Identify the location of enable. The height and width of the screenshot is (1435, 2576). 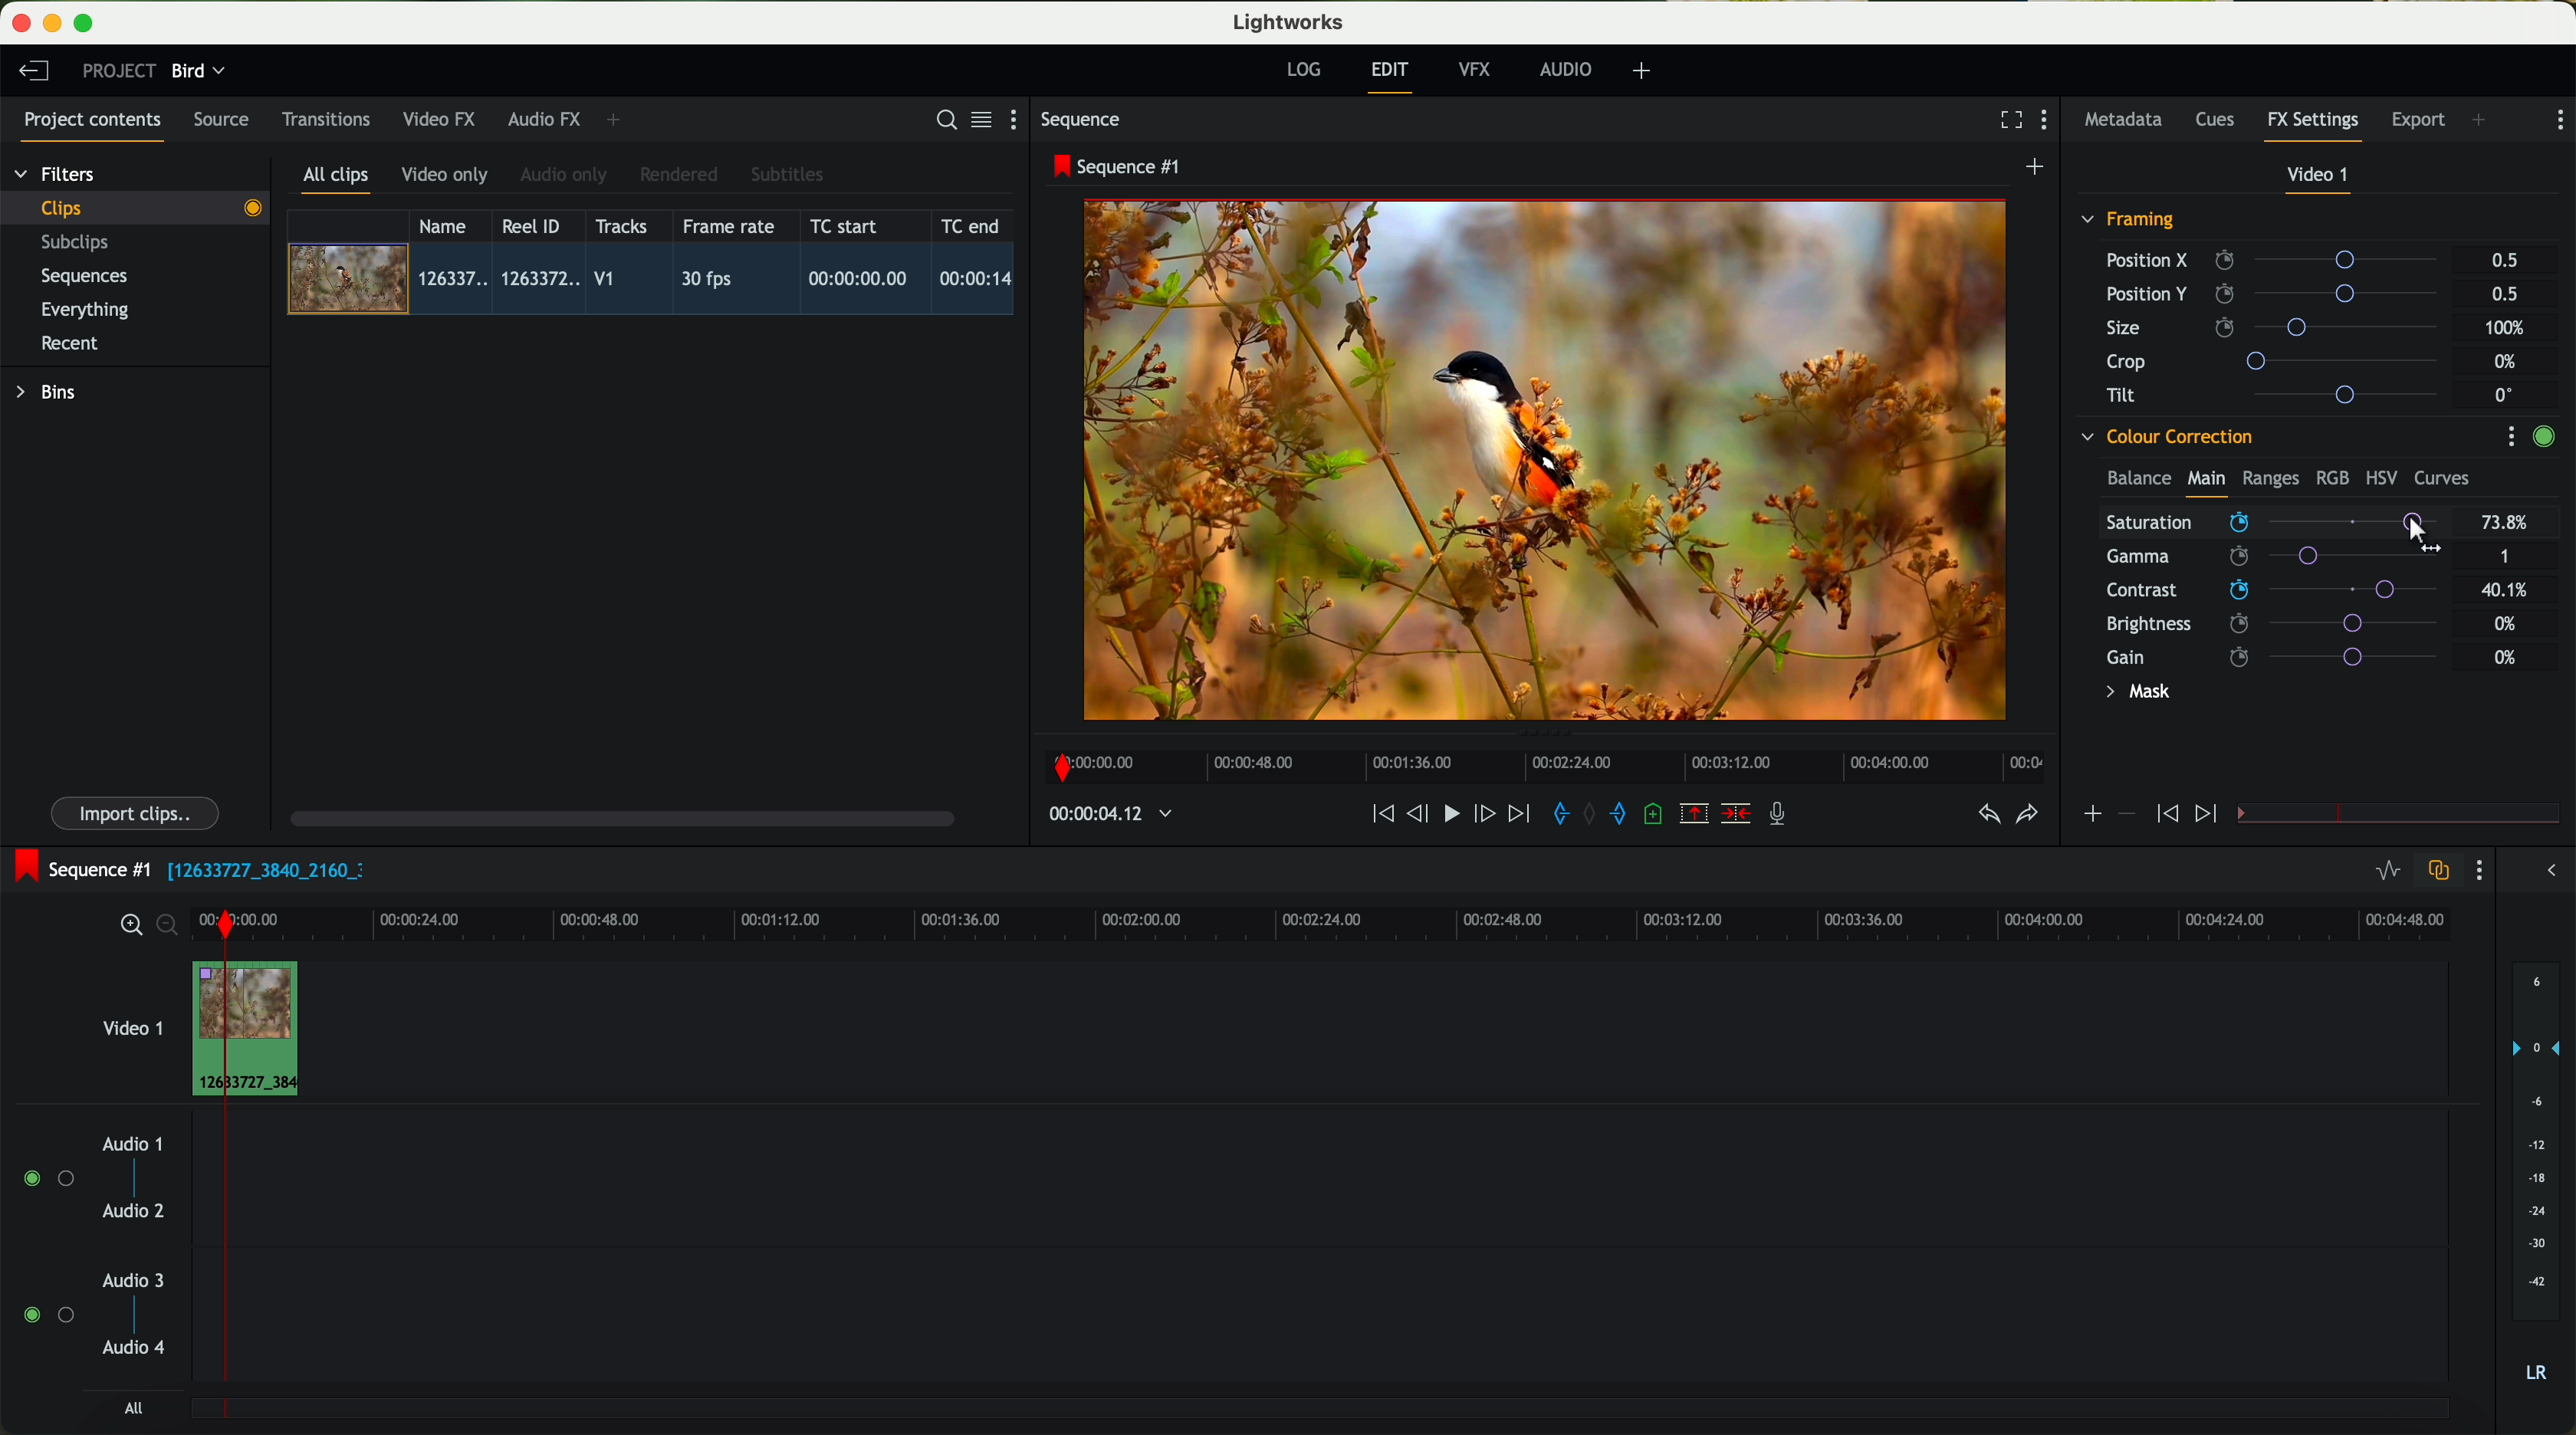
(2543, 439).